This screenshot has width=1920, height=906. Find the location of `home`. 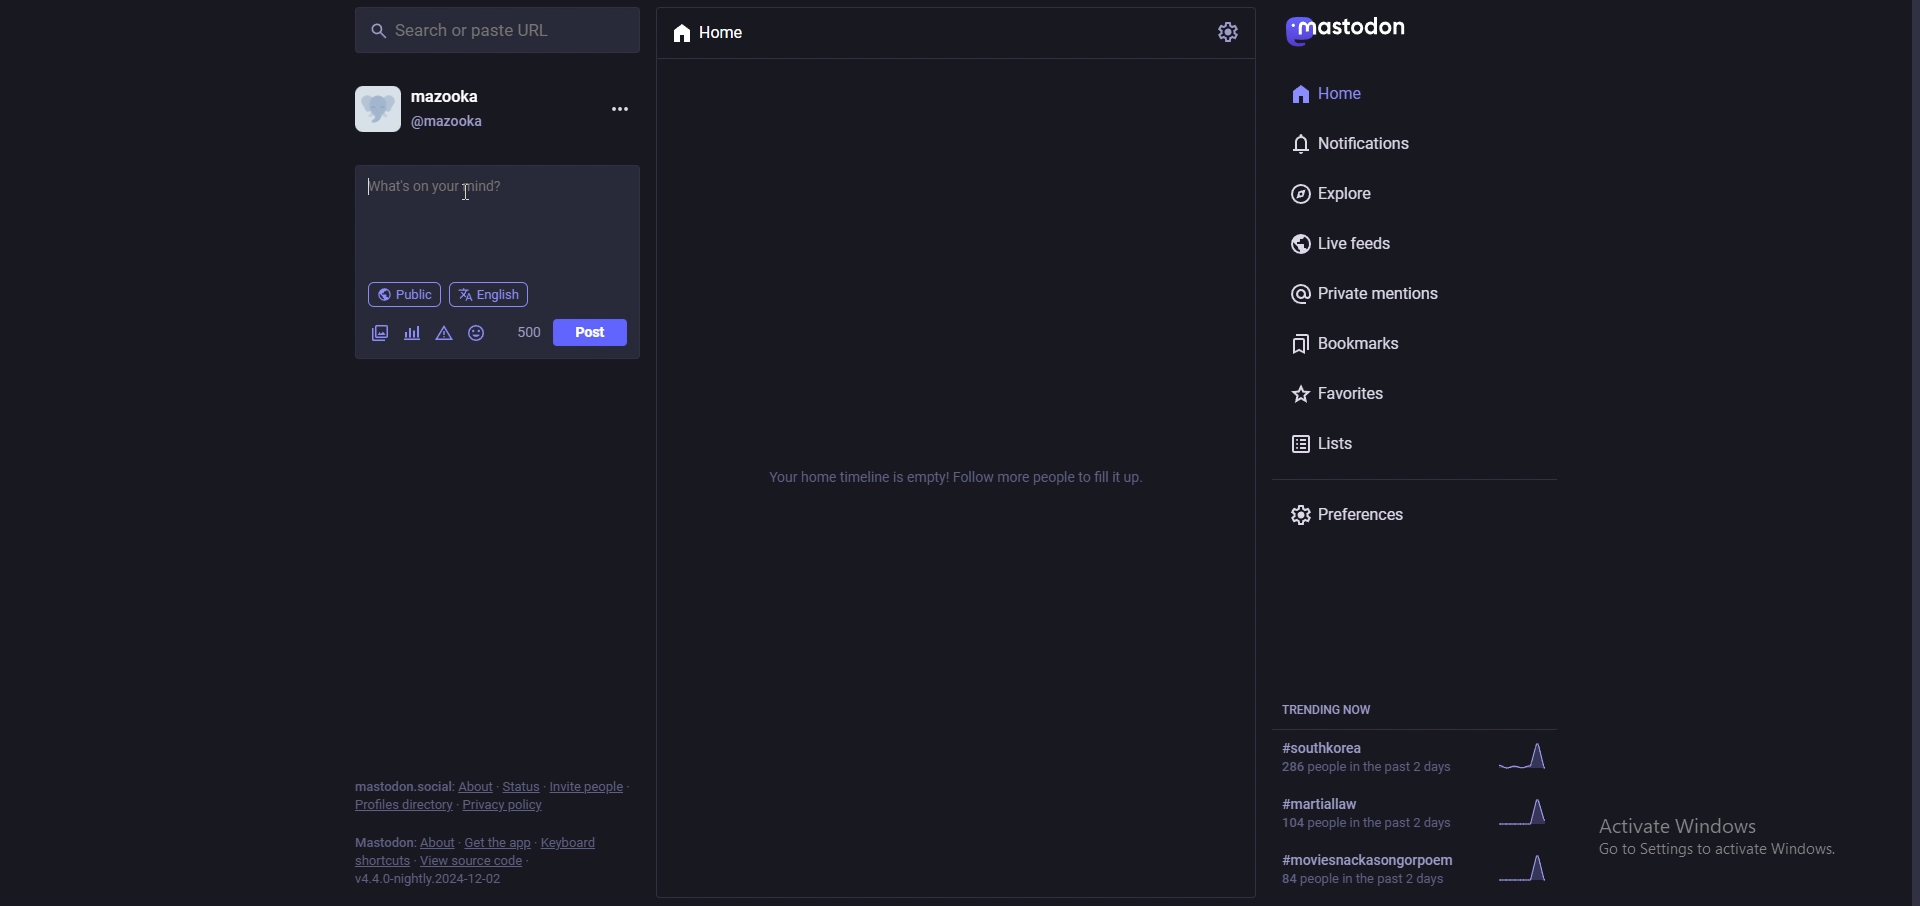

home is located at coordinates (1388, 91).